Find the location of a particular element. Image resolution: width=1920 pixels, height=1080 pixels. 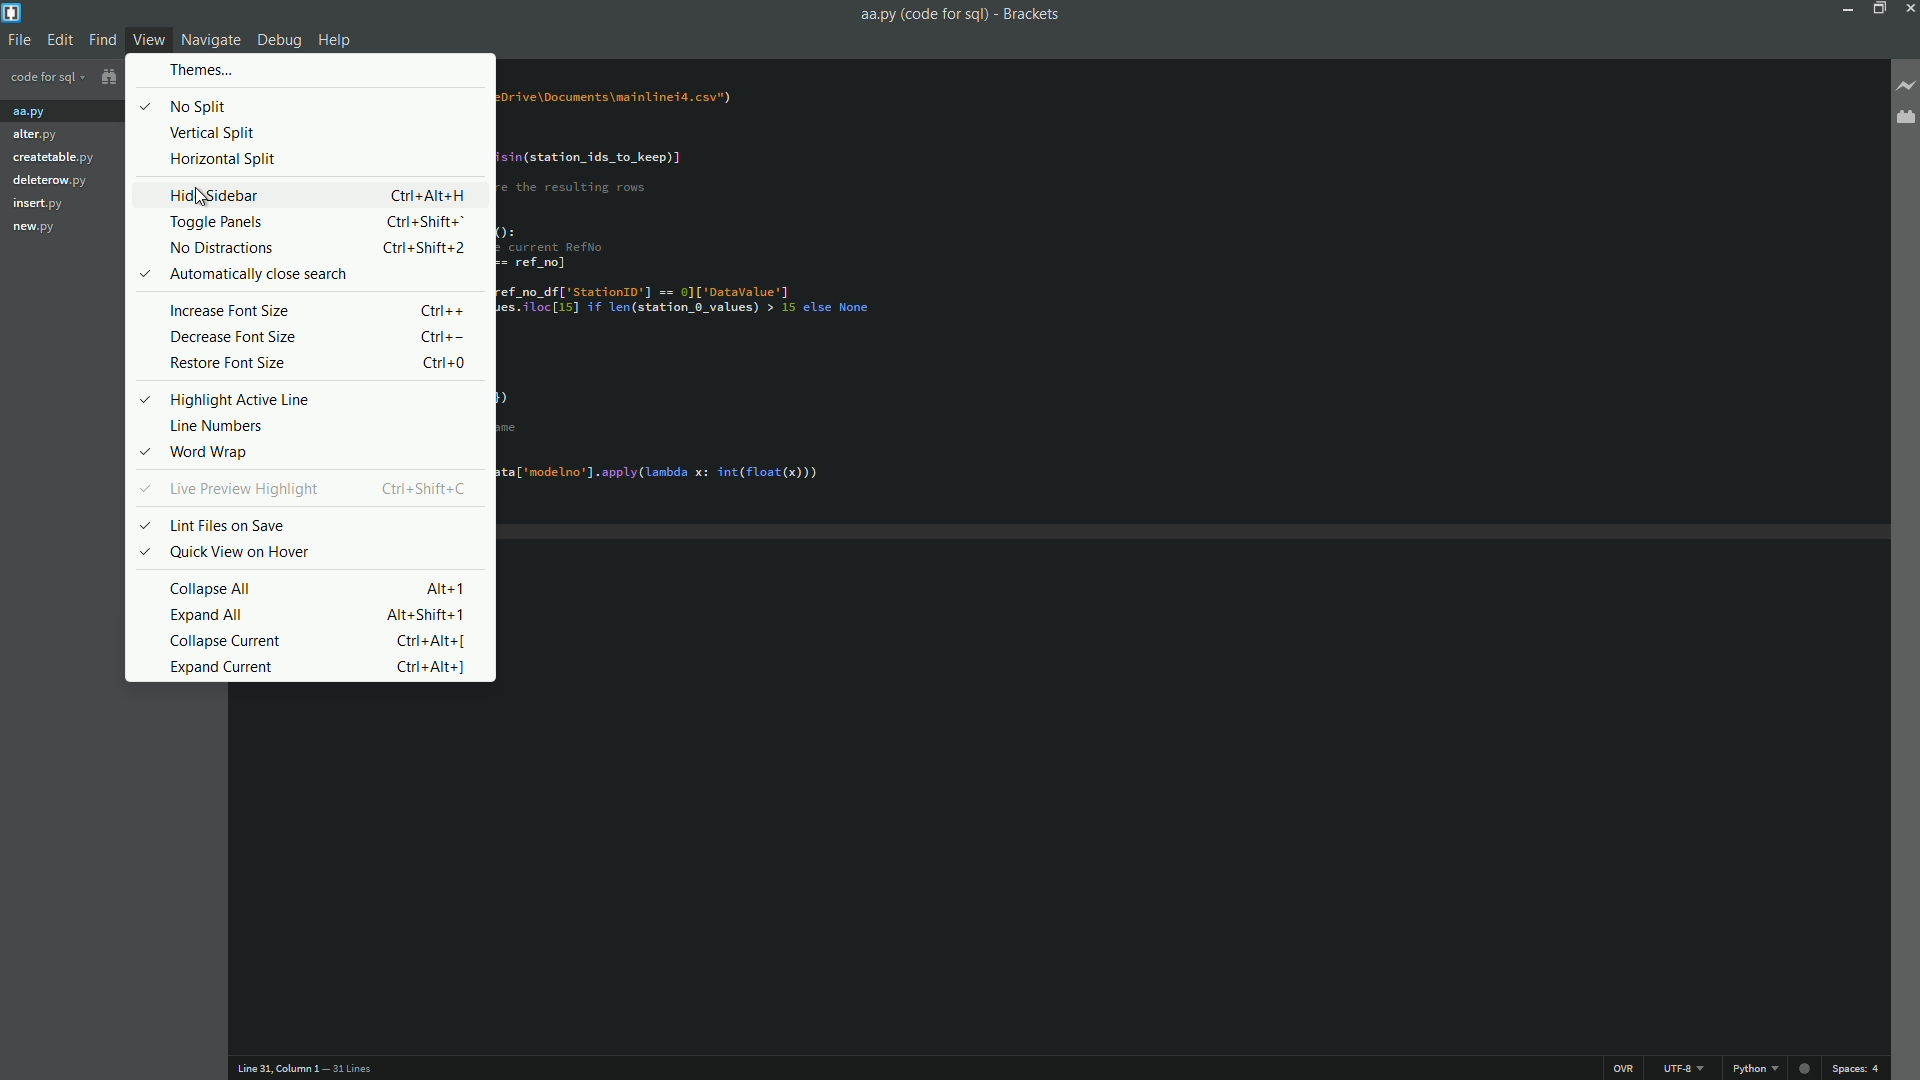

code editor is located at coordinates (714, 287).